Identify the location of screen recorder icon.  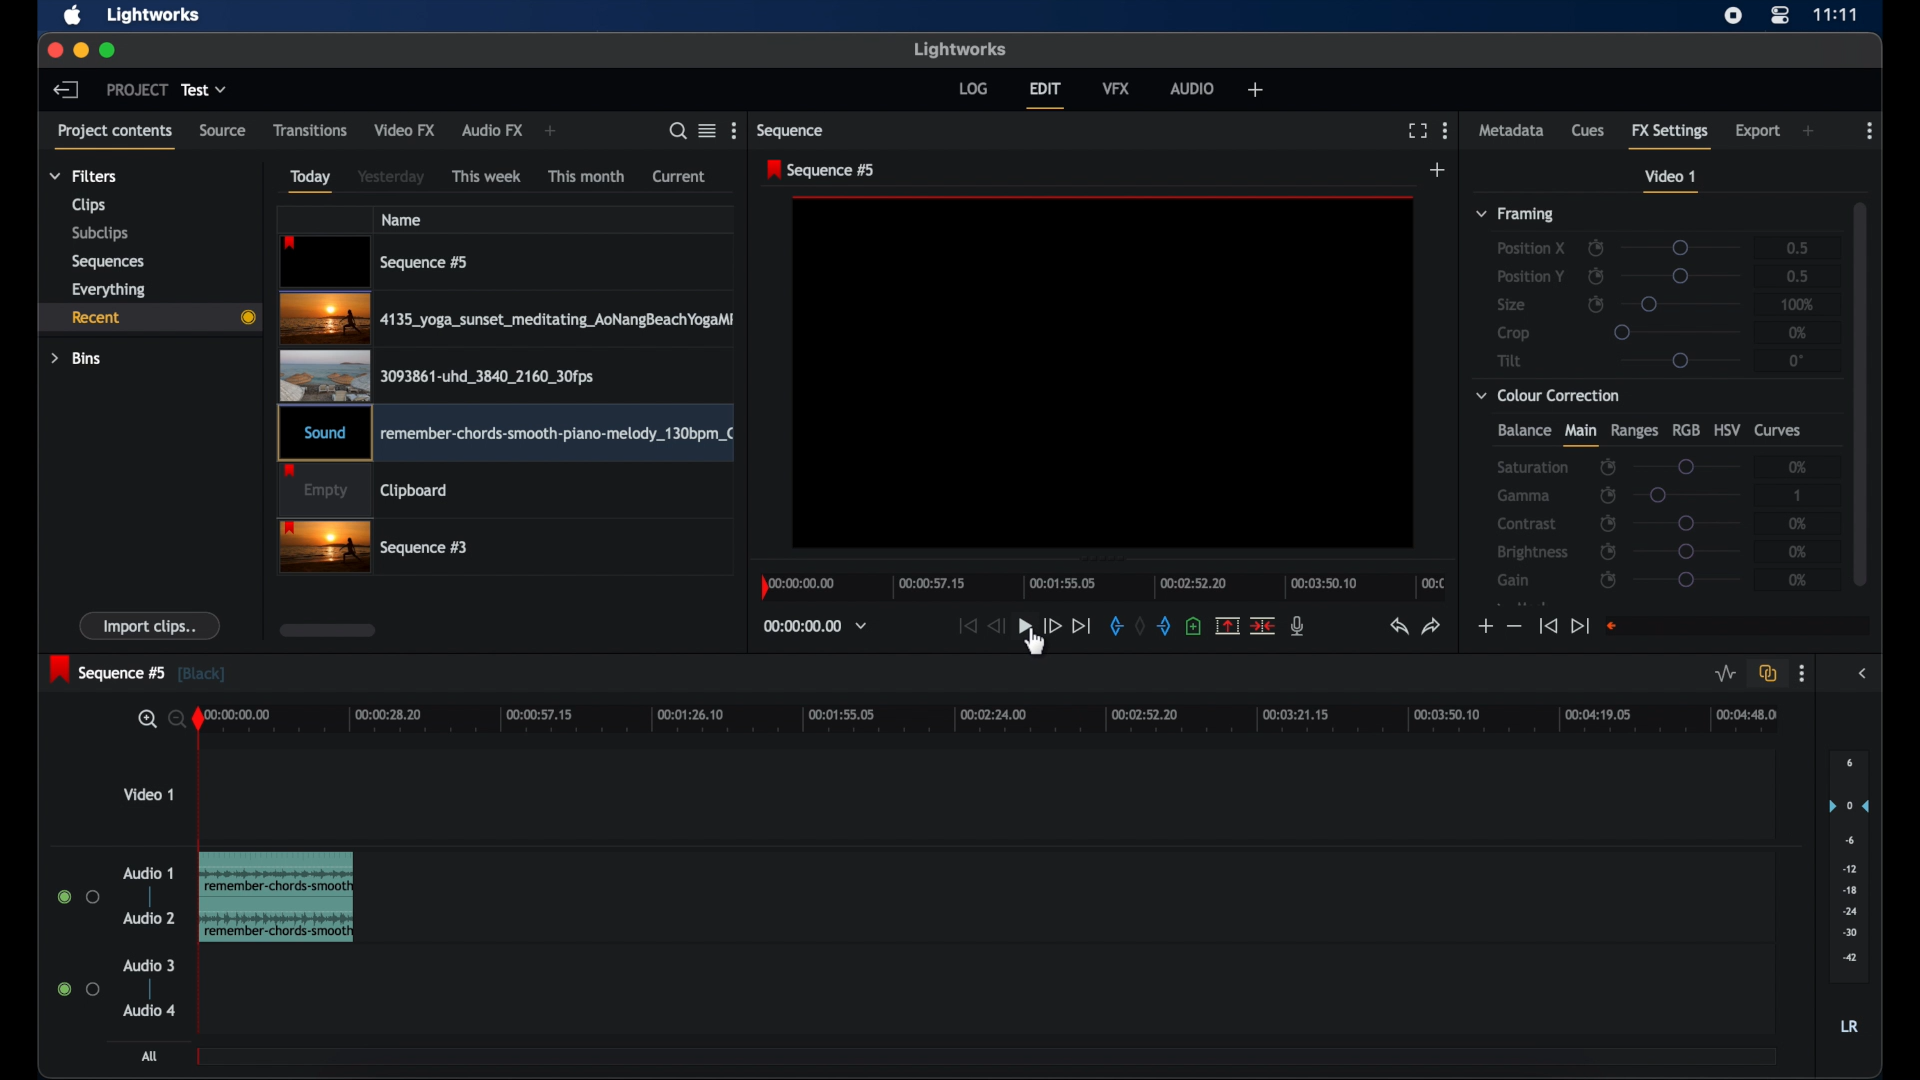
(1733, 16).